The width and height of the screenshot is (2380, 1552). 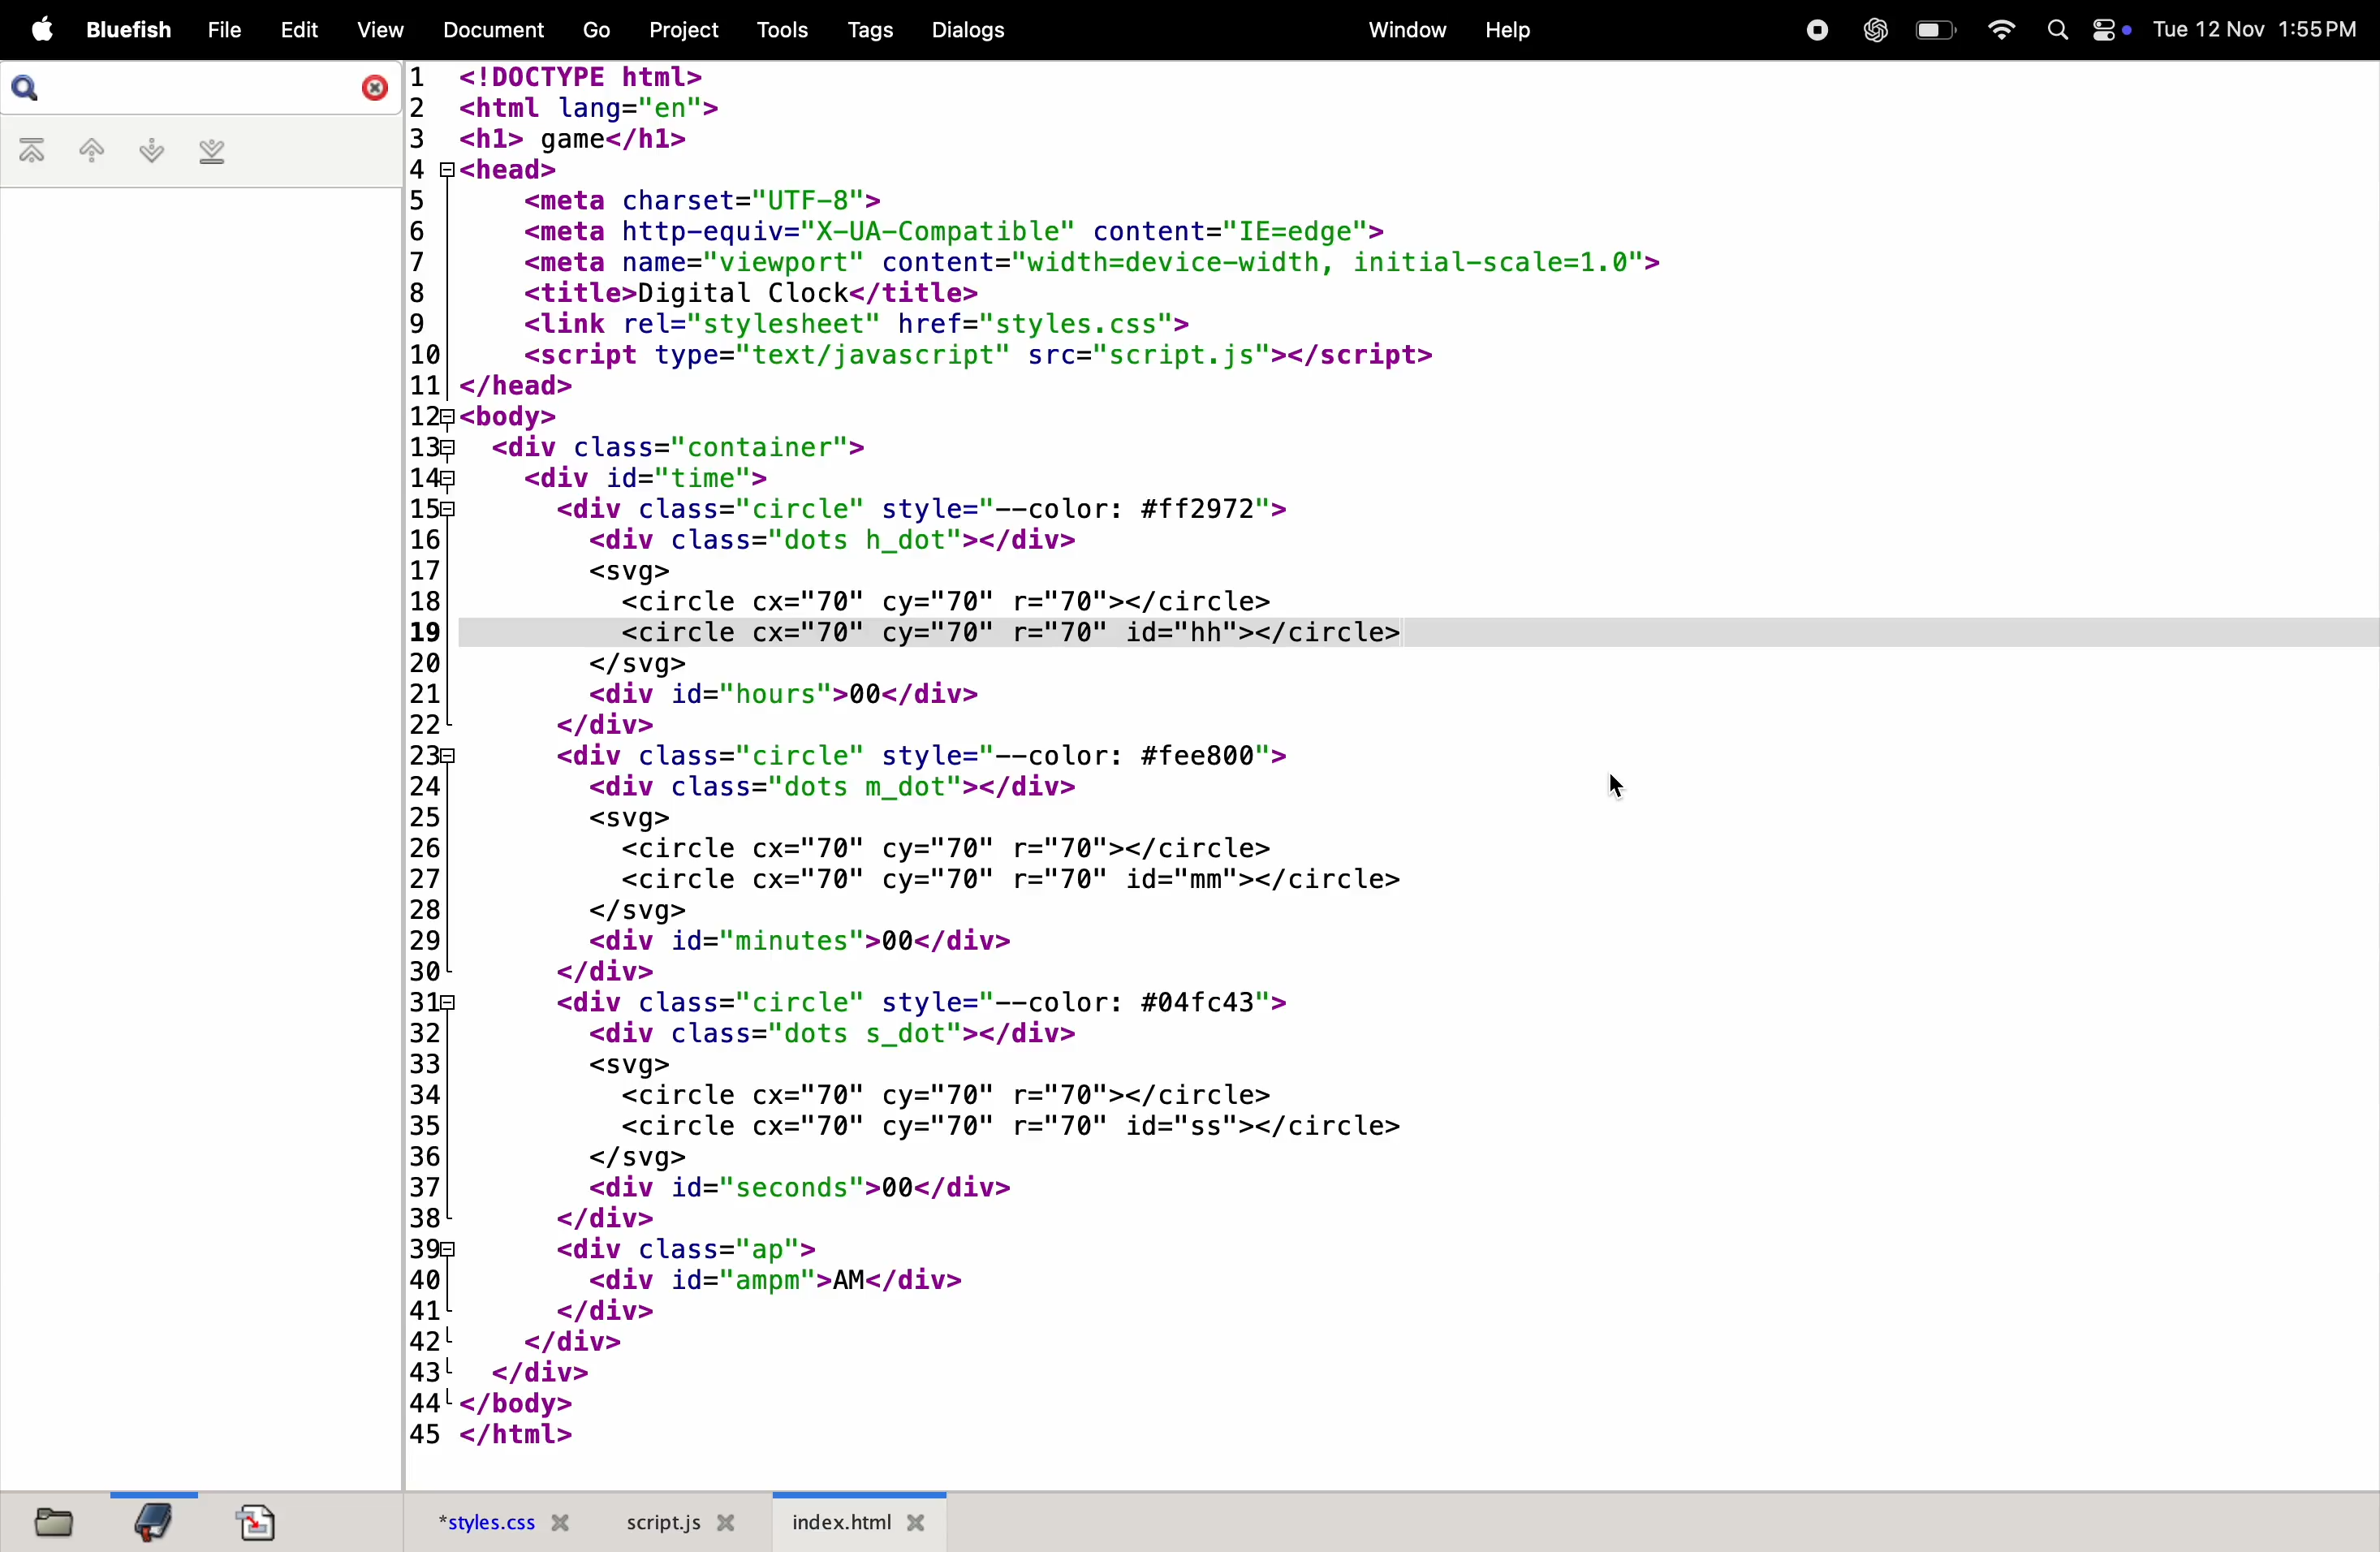 I want to click on style.css, so click(x=497, y=1519).